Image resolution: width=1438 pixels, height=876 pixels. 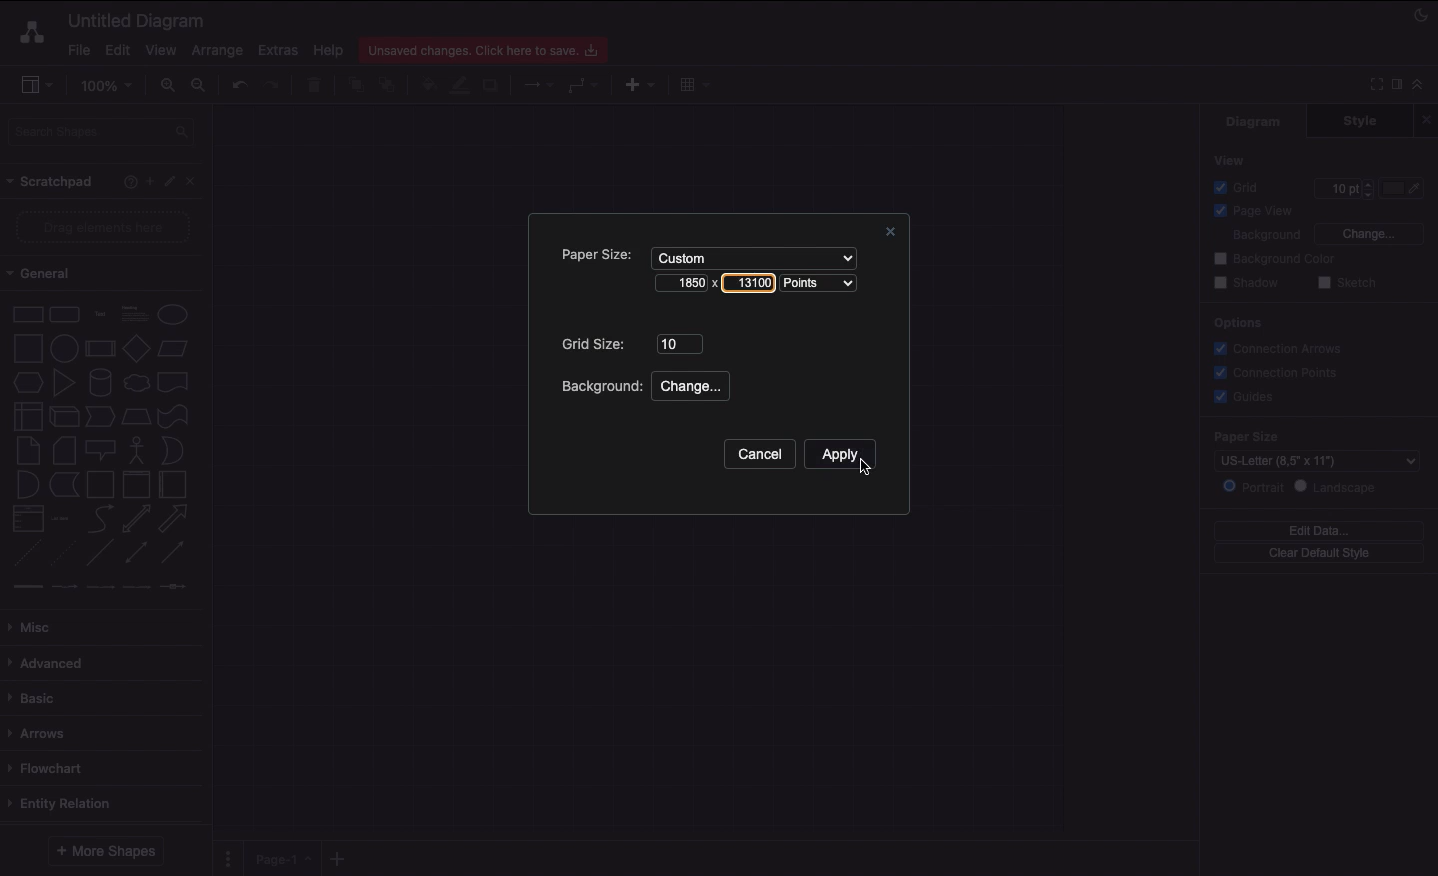 What do you see at coordinates (49, 768) in the screenshot?
I see `Flowchart` at bounding box center [49, 768].